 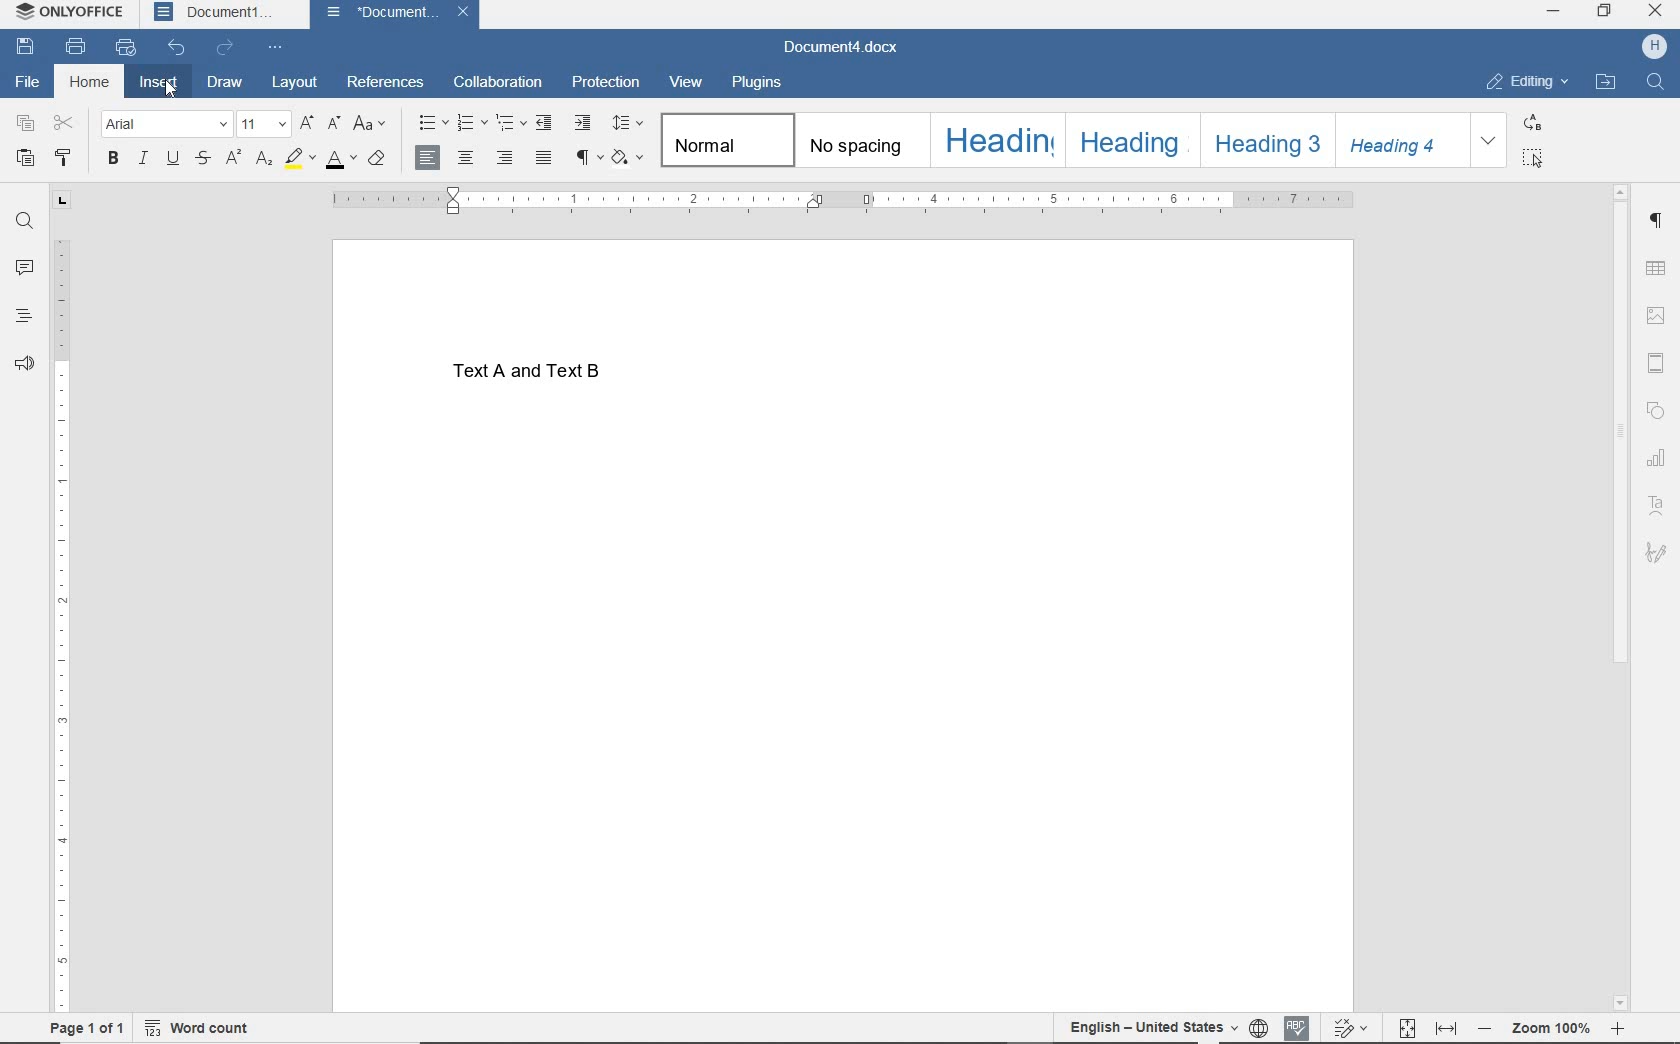 I want to click on NORMAL, so click(x=725, y=140).